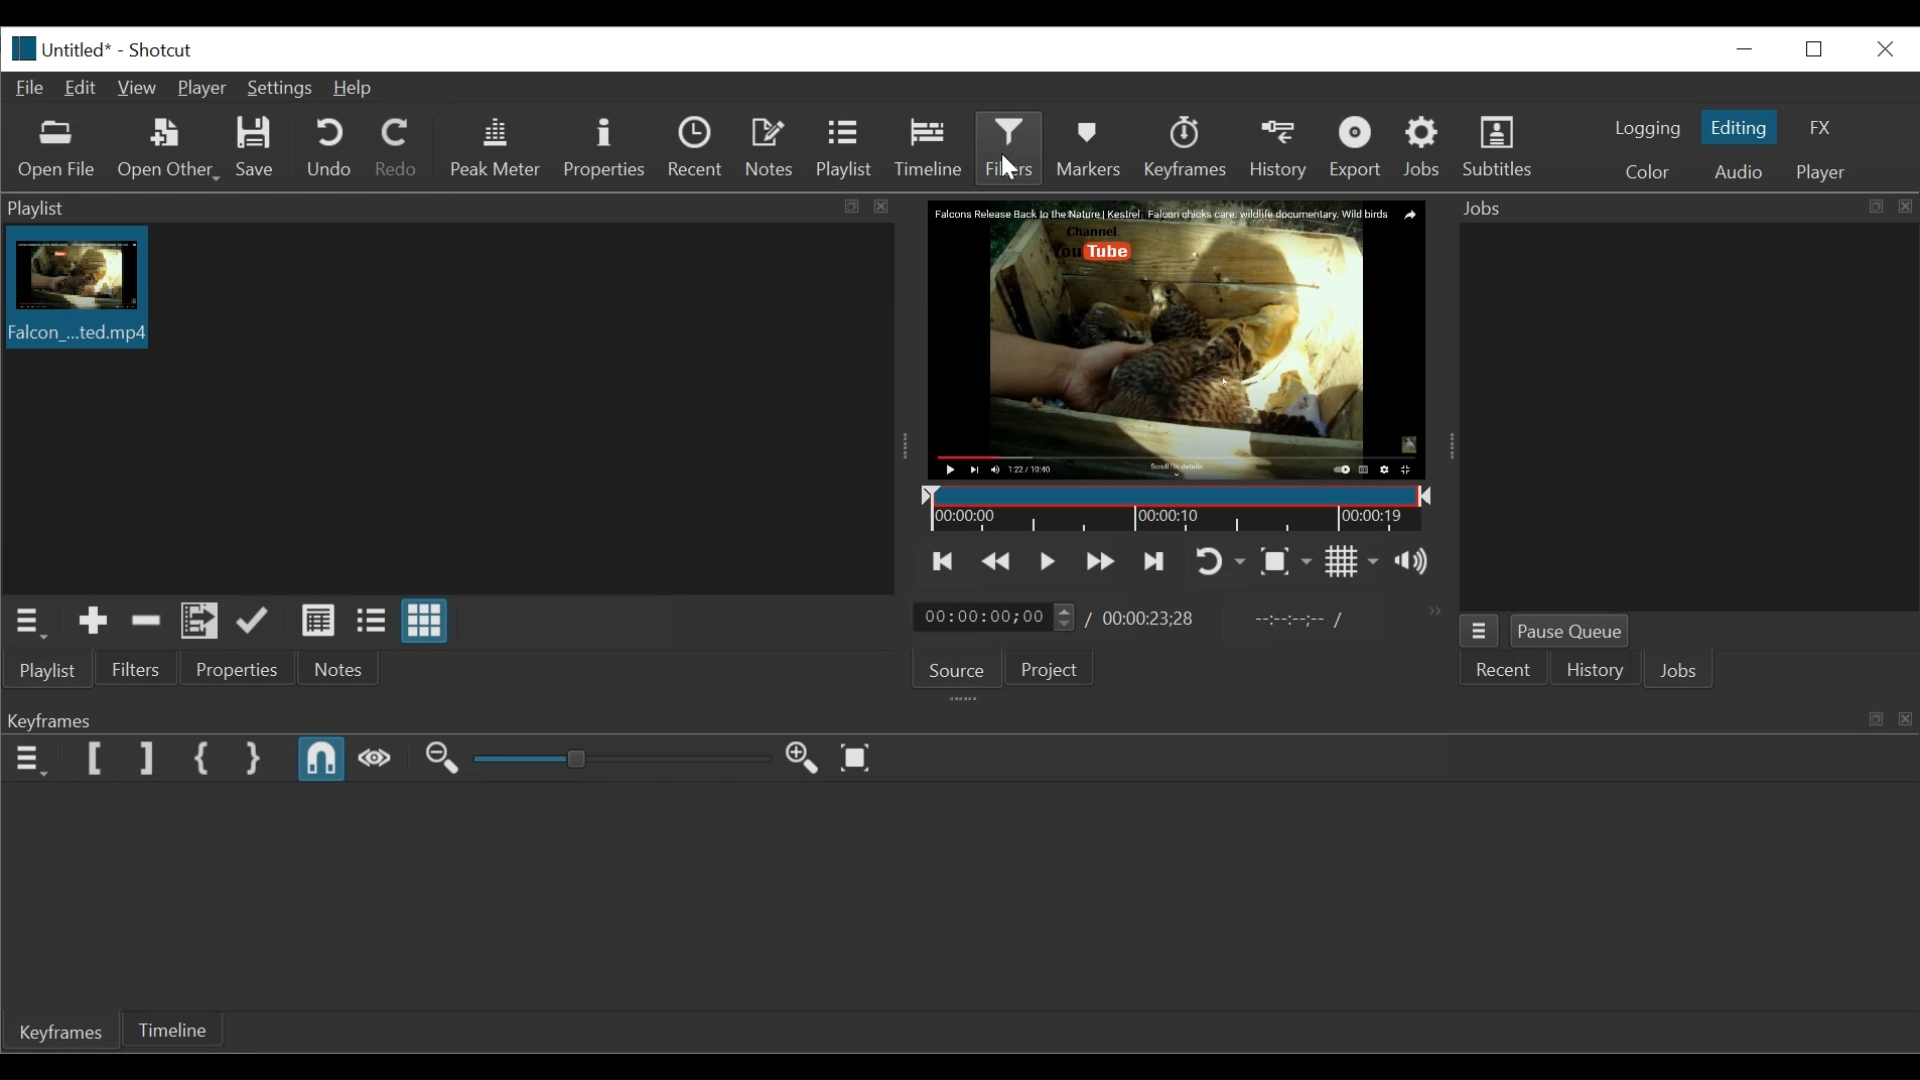 This screenshot has height=1080, width=1920. Describe the element at coordinates (1012, 168) in the screenshot. I see `Cursor` at that location.